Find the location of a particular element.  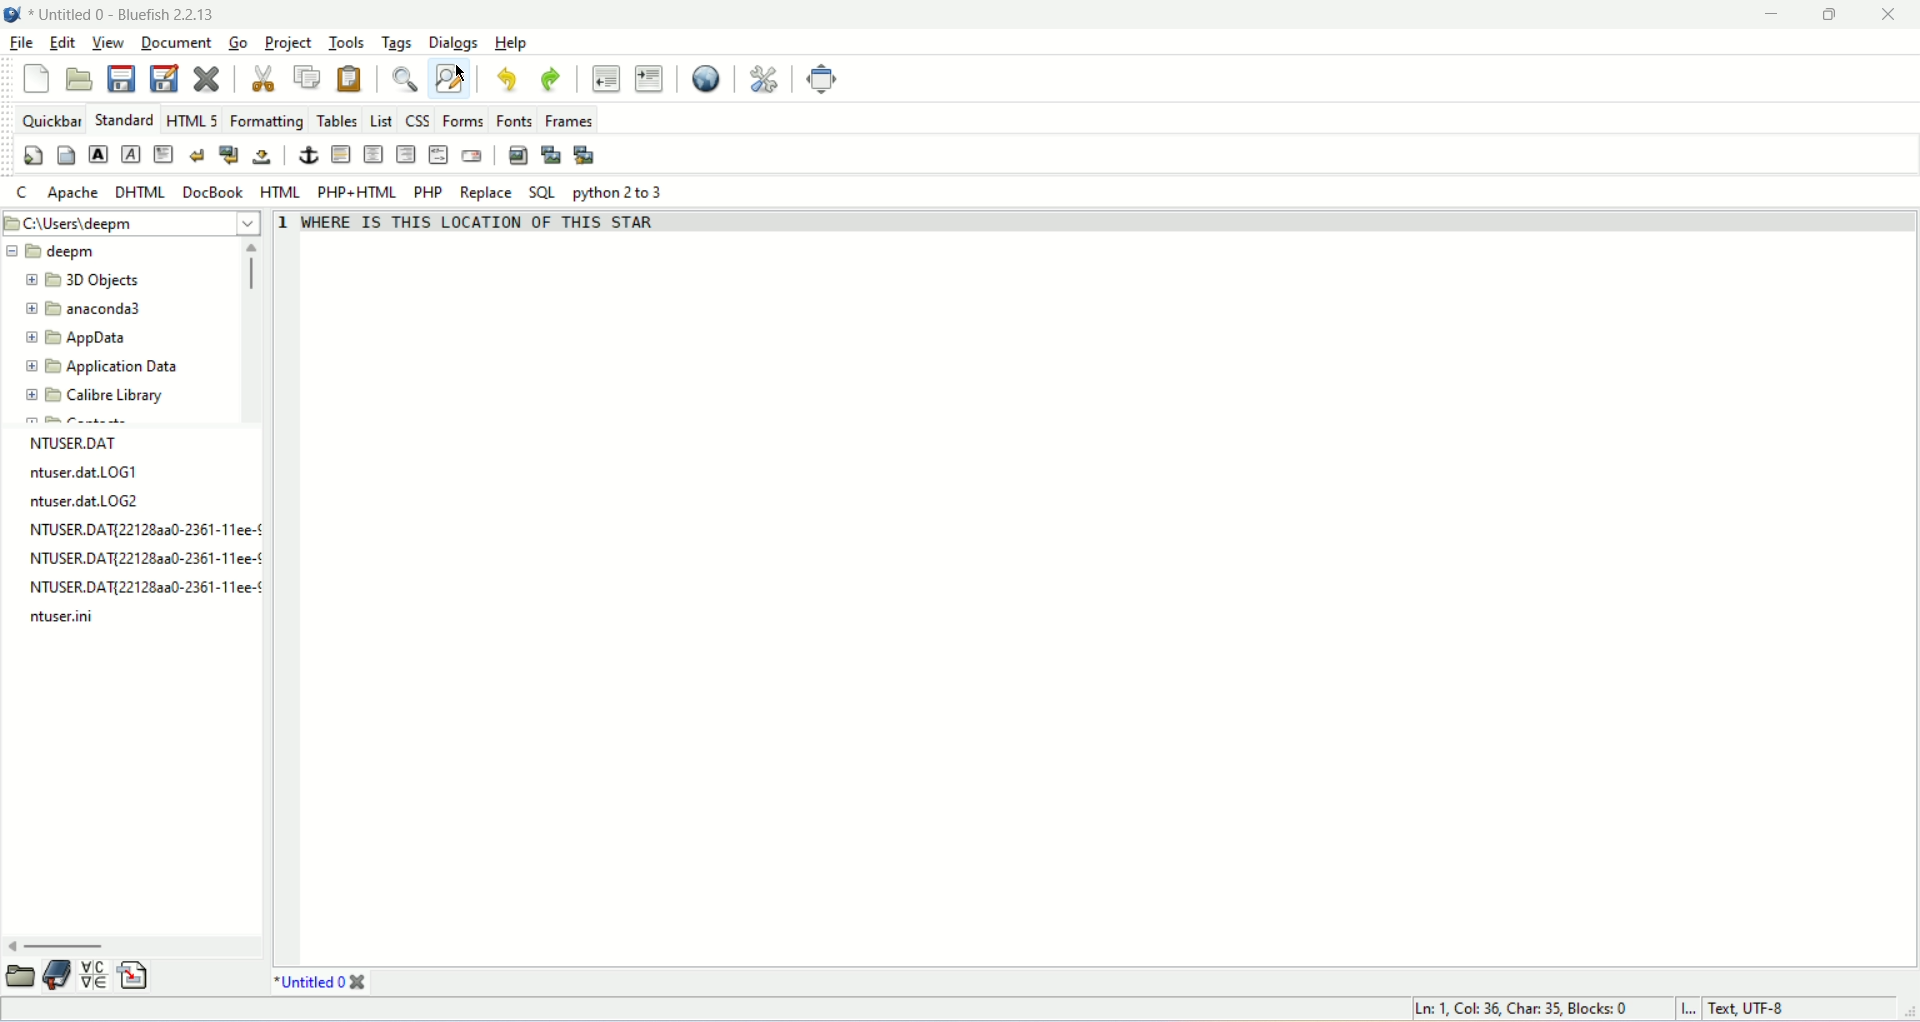

3D Objects is located at coordinates (85, 282).